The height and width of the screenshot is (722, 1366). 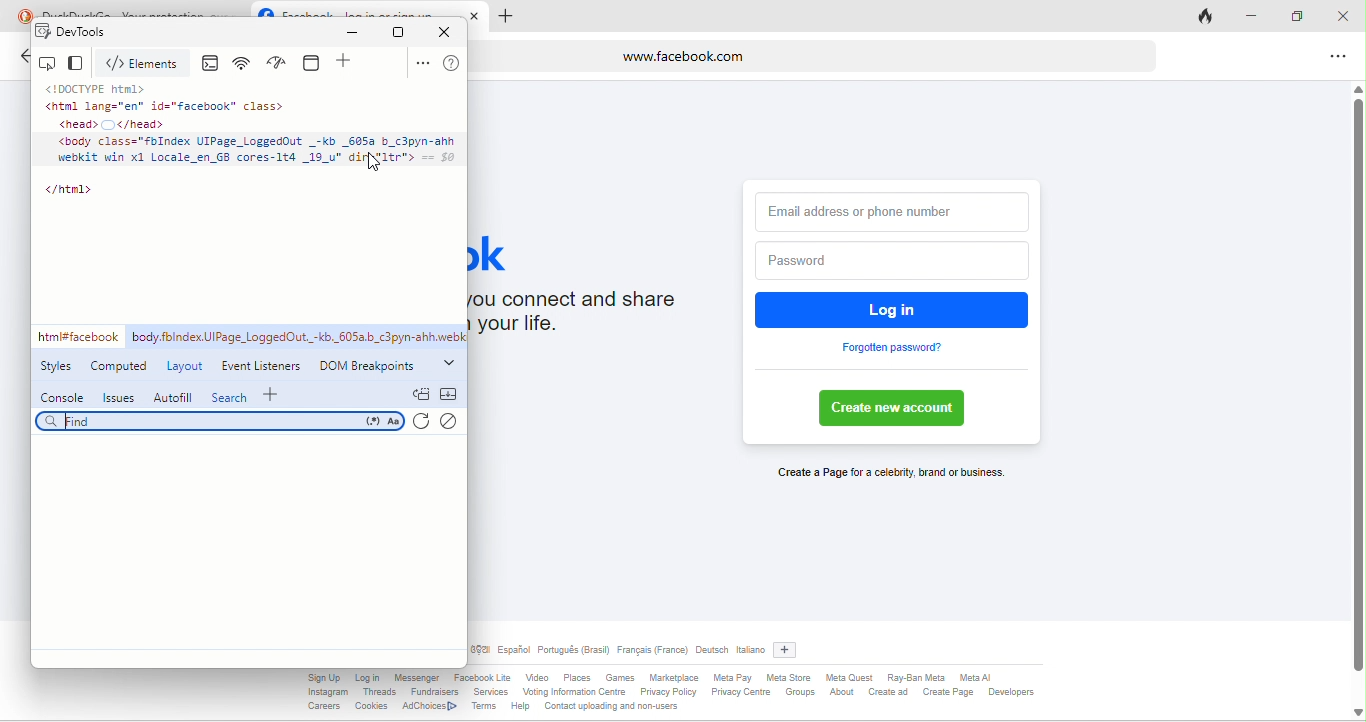 What do you see at coordinates (117, 397) in the screenshot?
I see `issues` at bounding box center [117, 397].